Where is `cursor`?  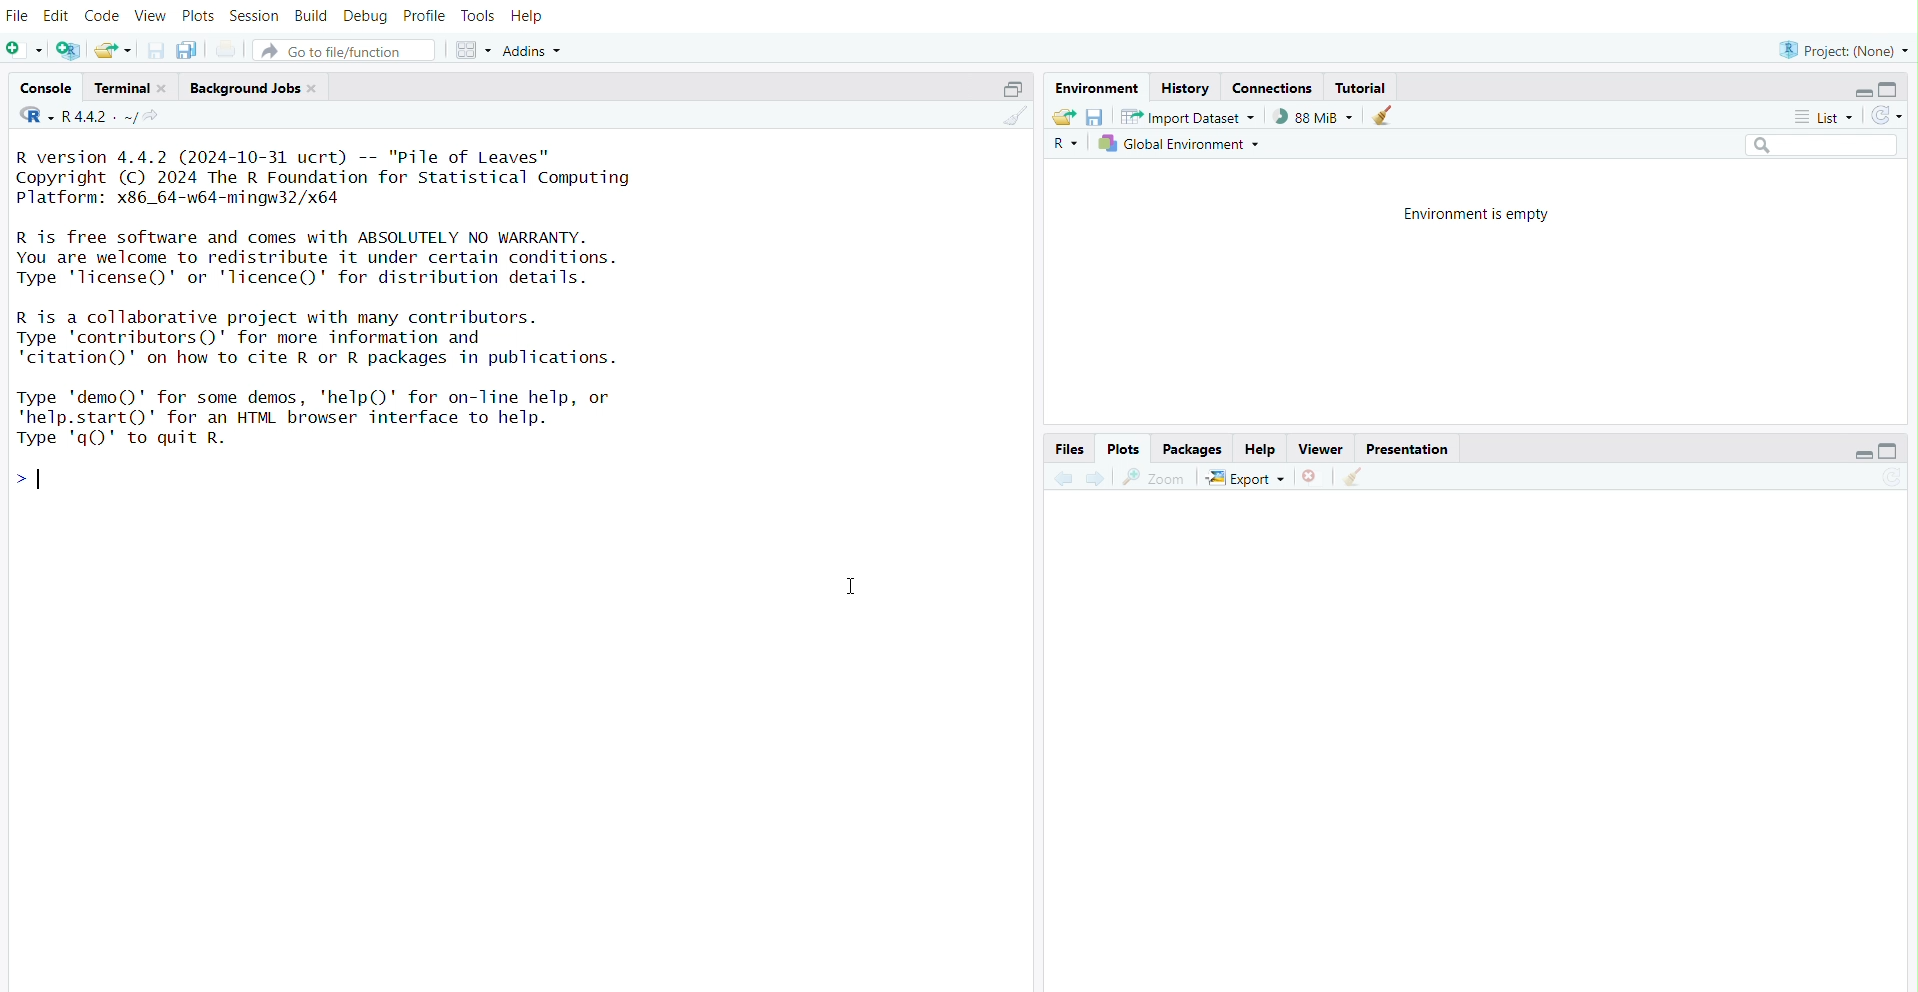
cursor is located at coordinates (848, 589).